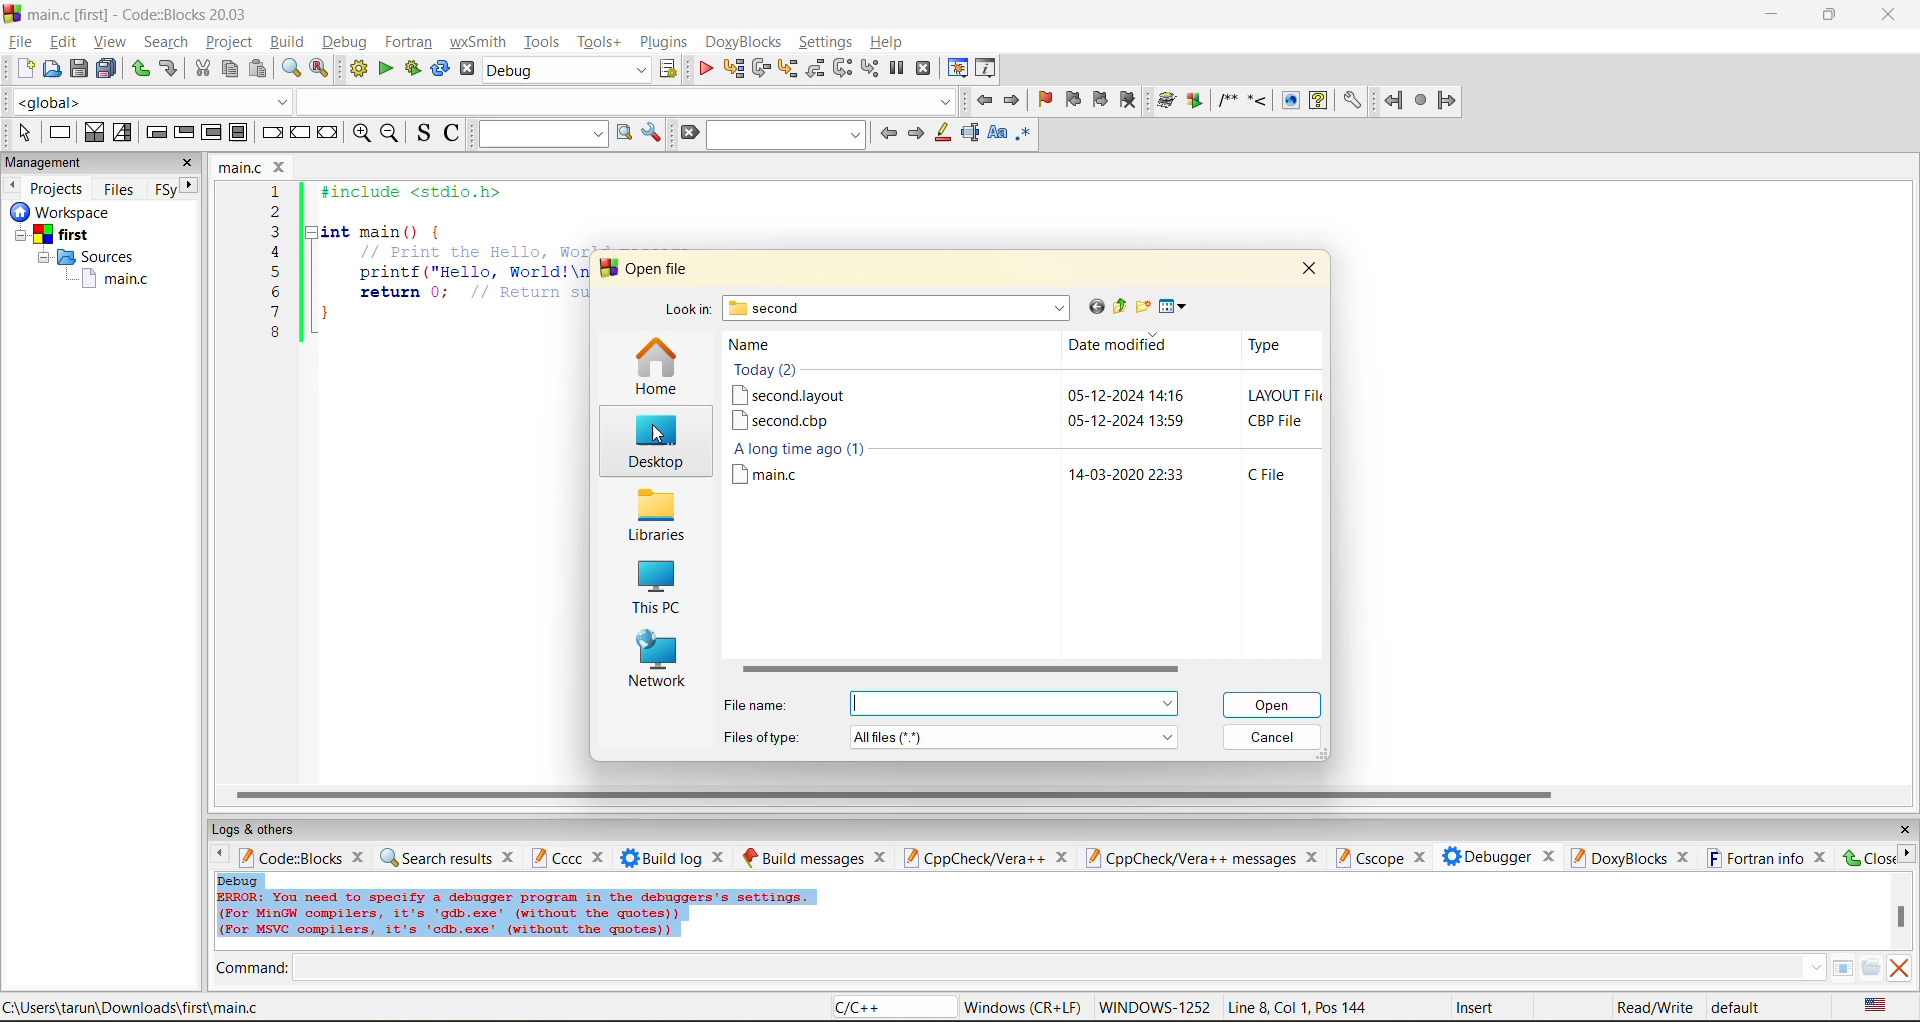  I want to click on code:blocks, so click(290, 857).